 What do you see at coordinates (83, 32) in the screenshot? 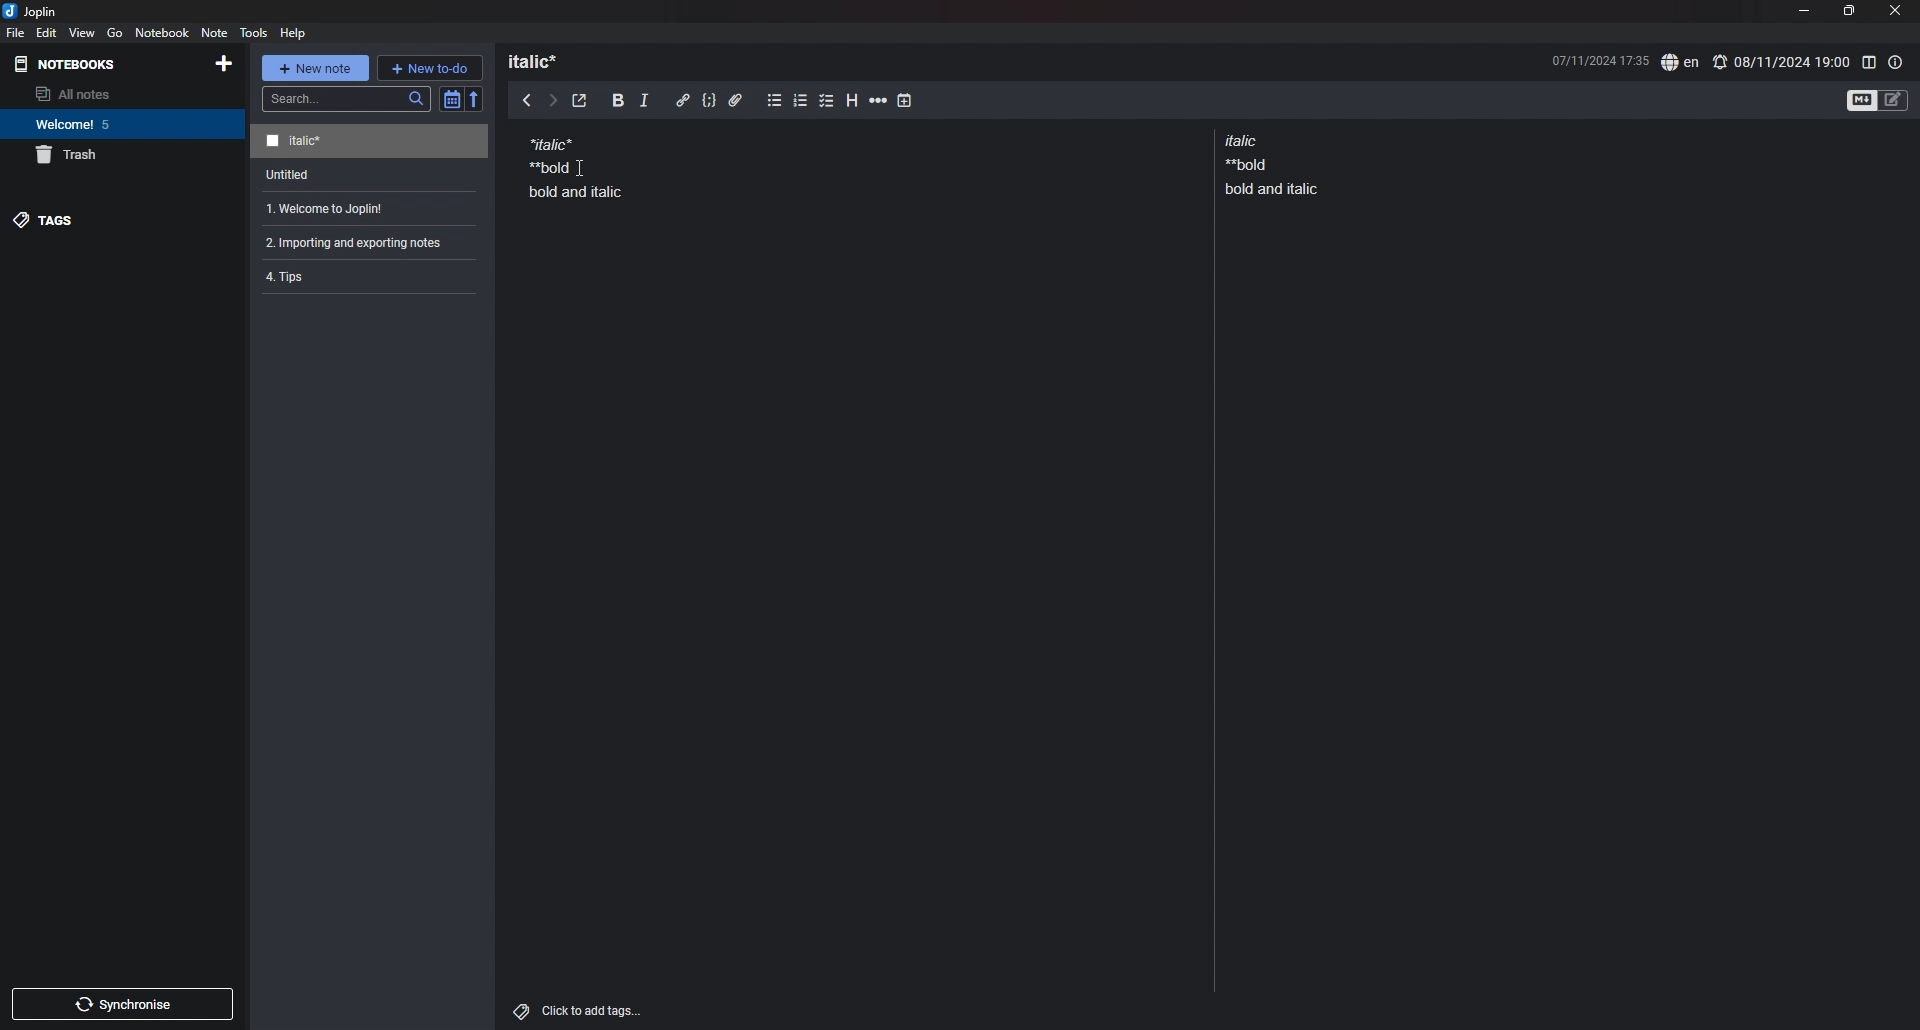
I see `view` at bounding box center [83, 32].